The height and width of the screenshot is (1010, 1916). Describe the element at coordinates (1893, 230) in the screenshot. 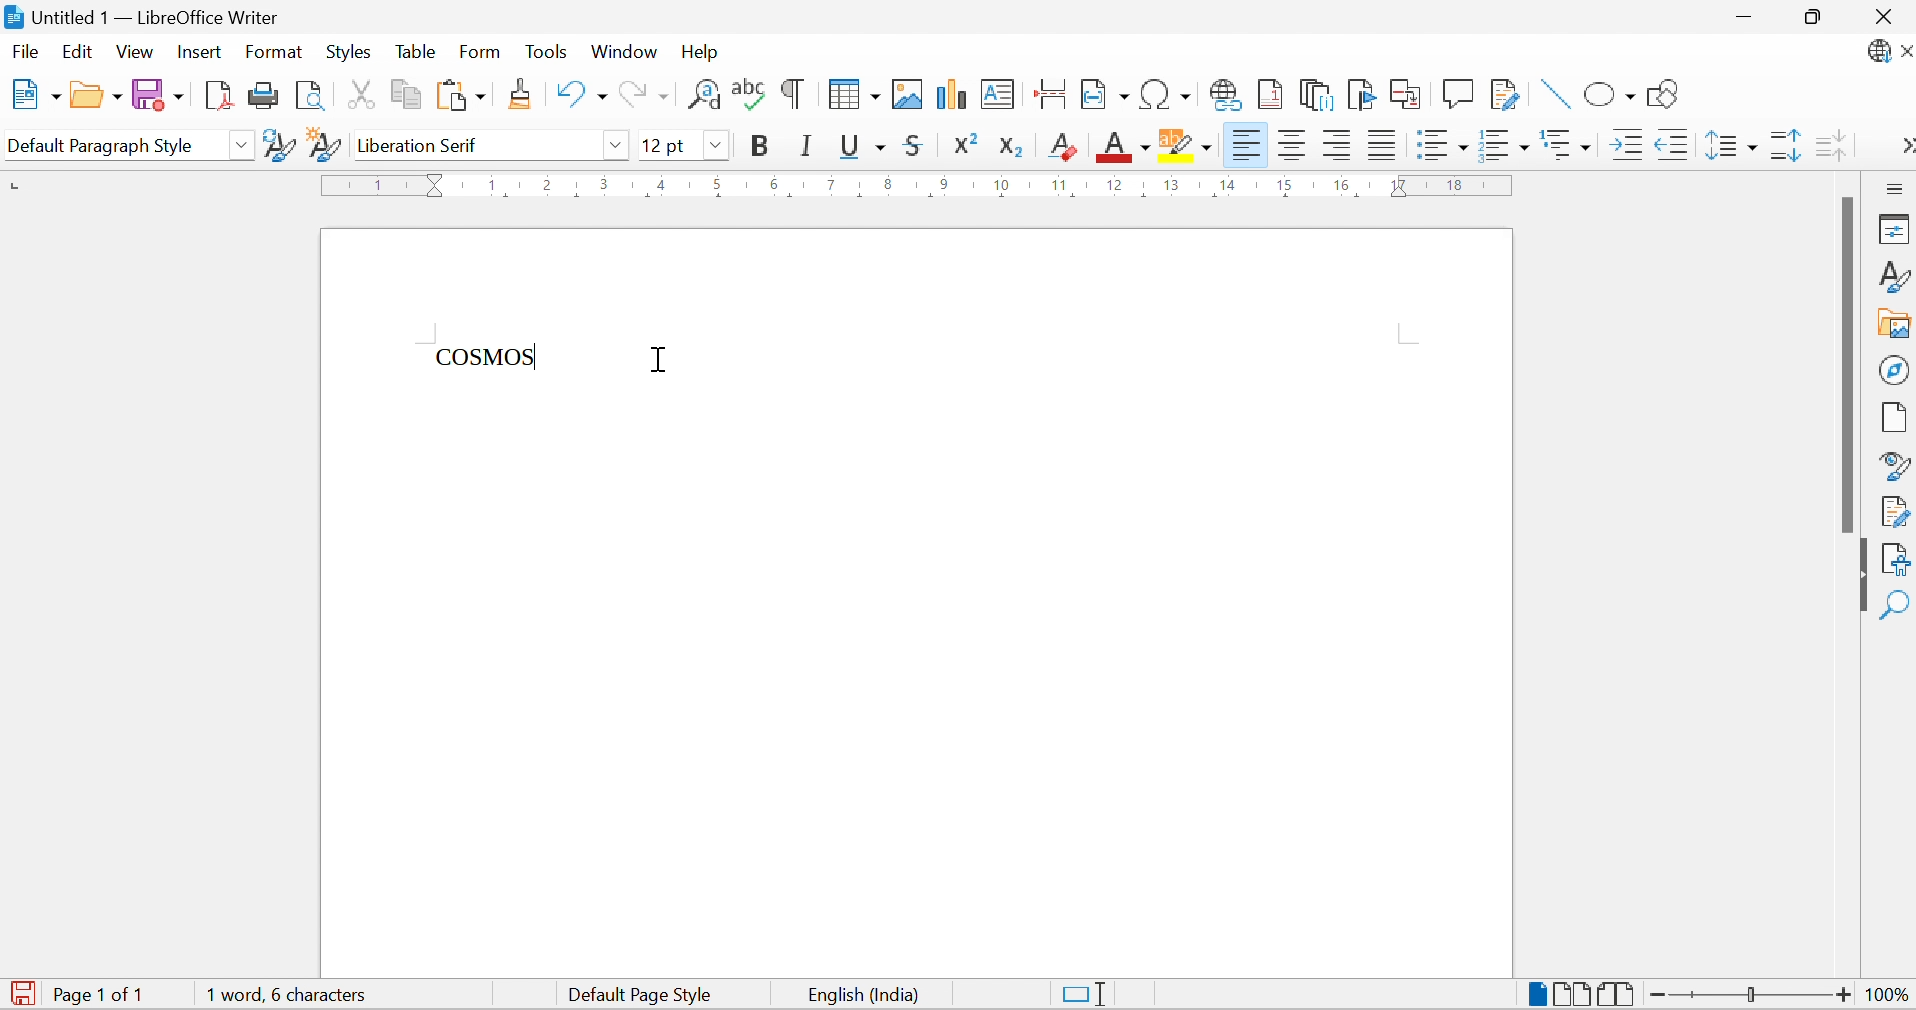

I see `Properties` at that location.